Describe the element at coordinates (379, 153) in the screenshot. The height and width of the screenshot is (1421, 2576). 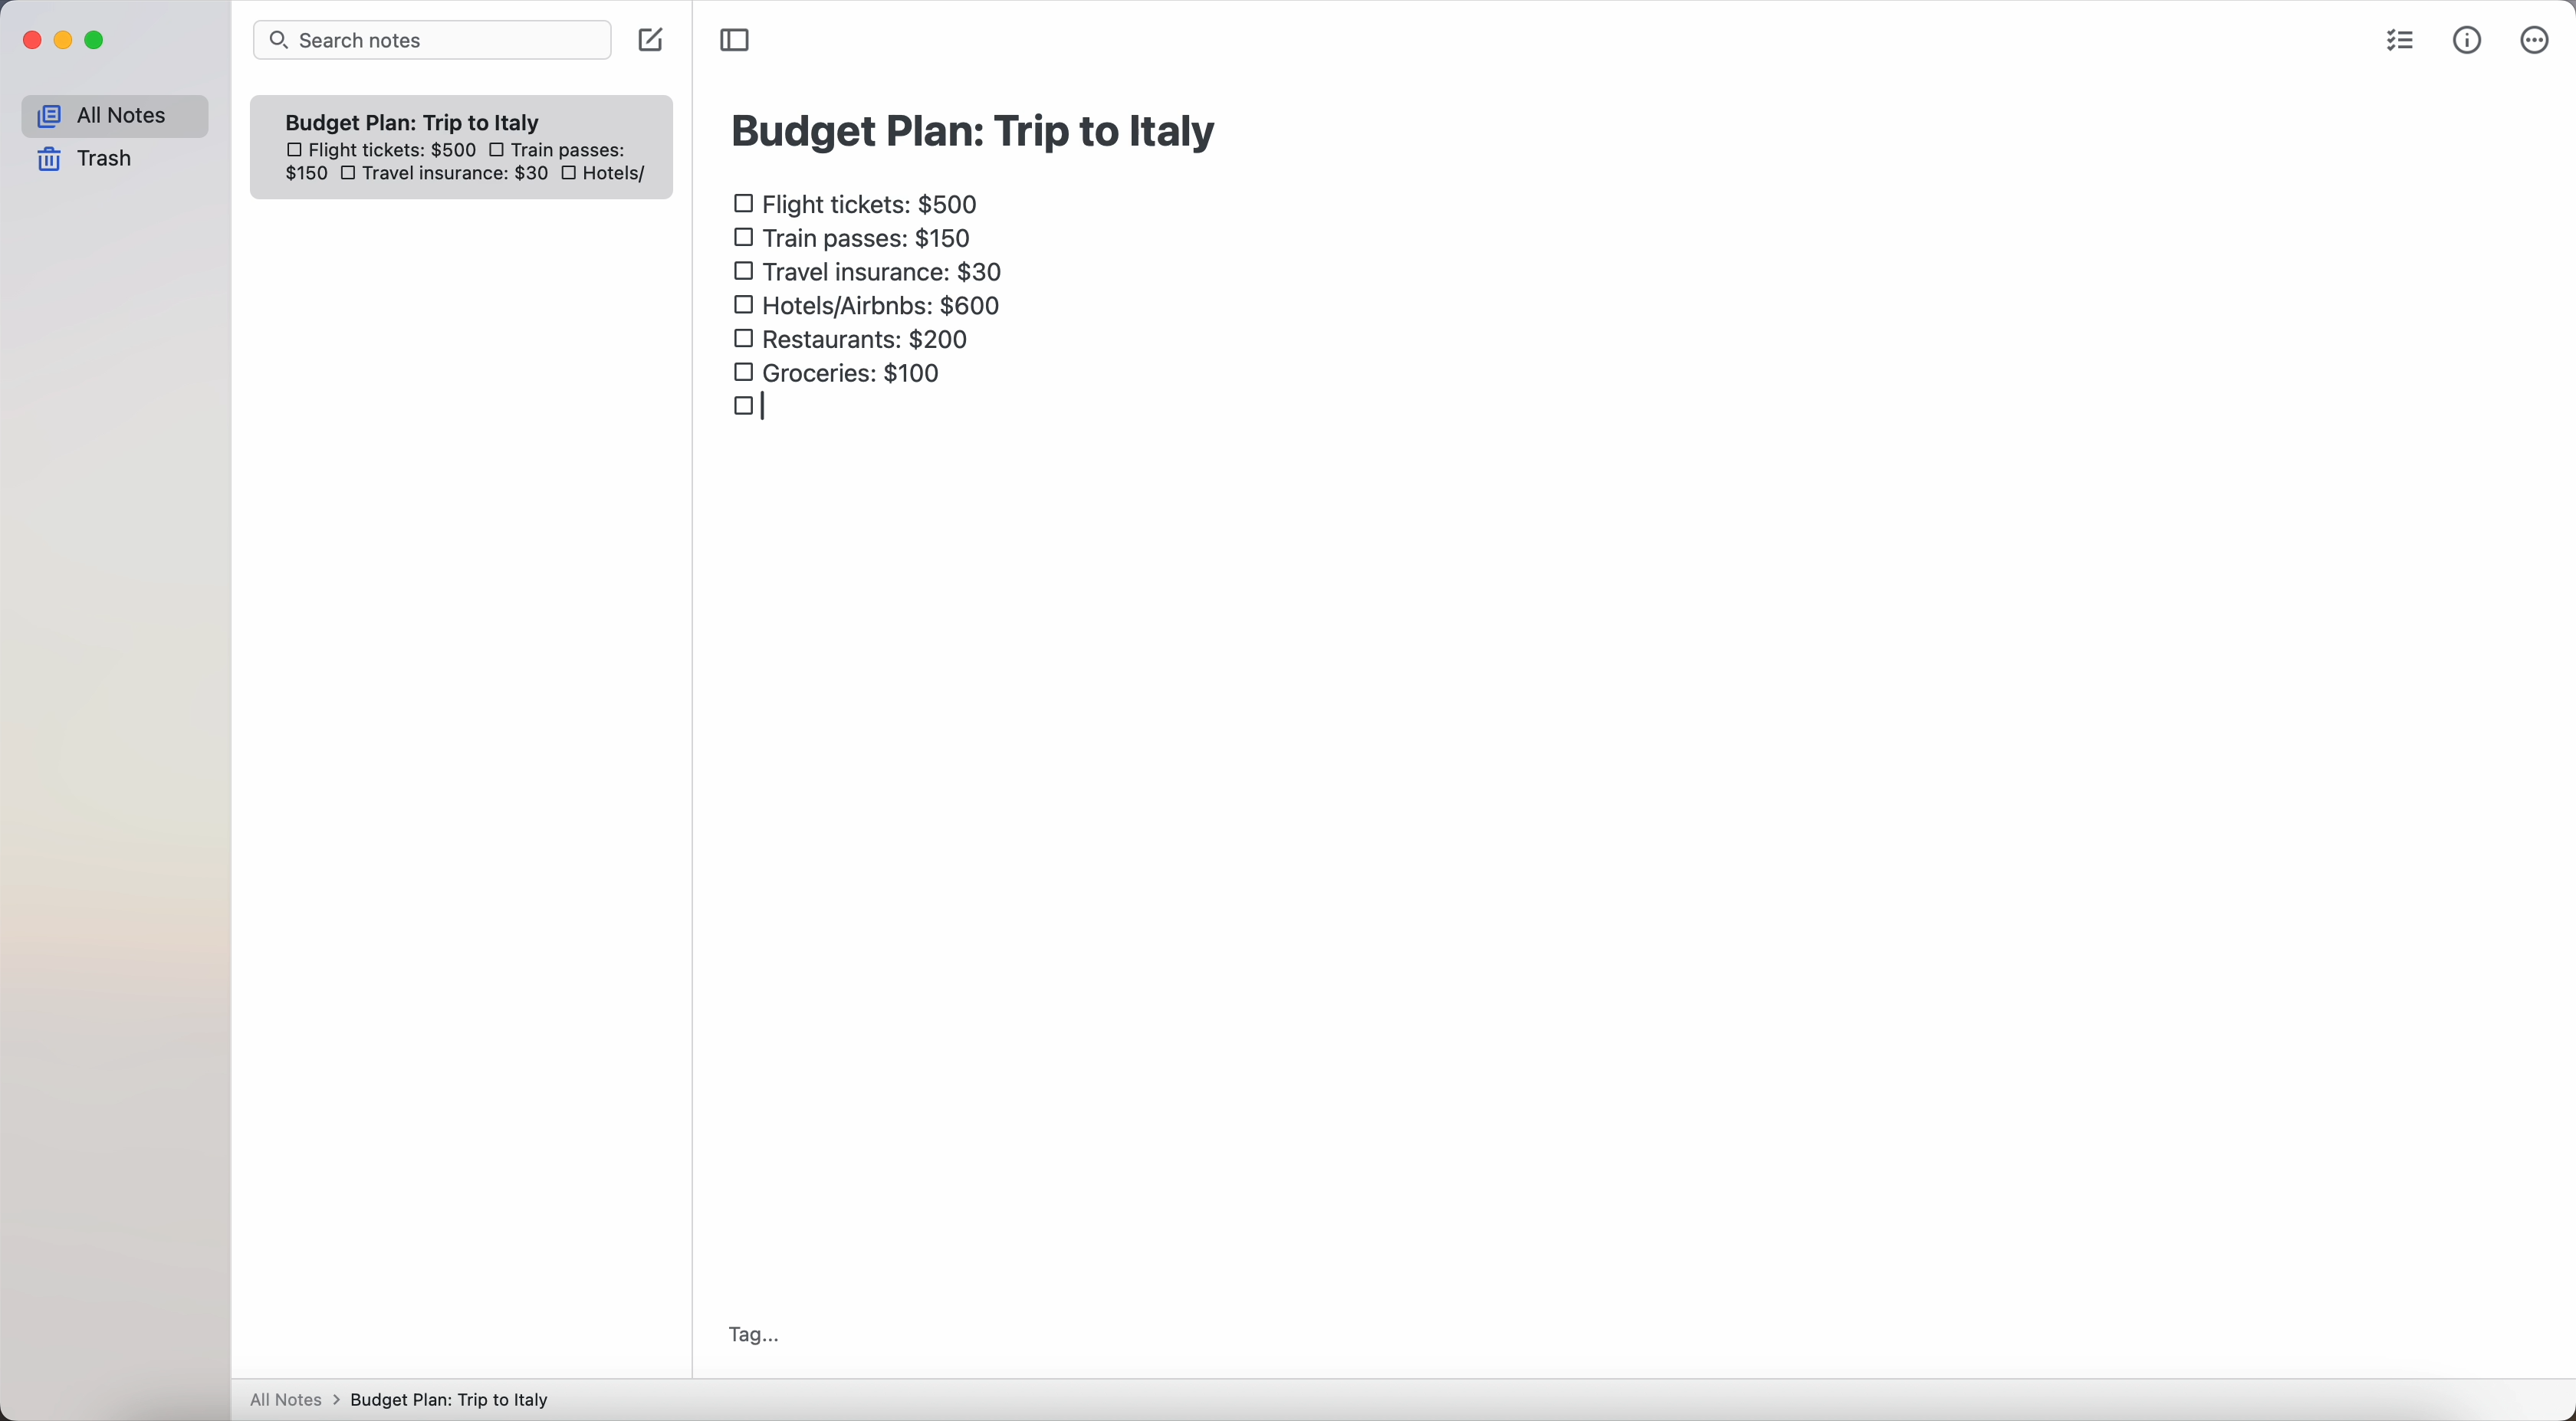
I see `flight tickets: $500` at that location.